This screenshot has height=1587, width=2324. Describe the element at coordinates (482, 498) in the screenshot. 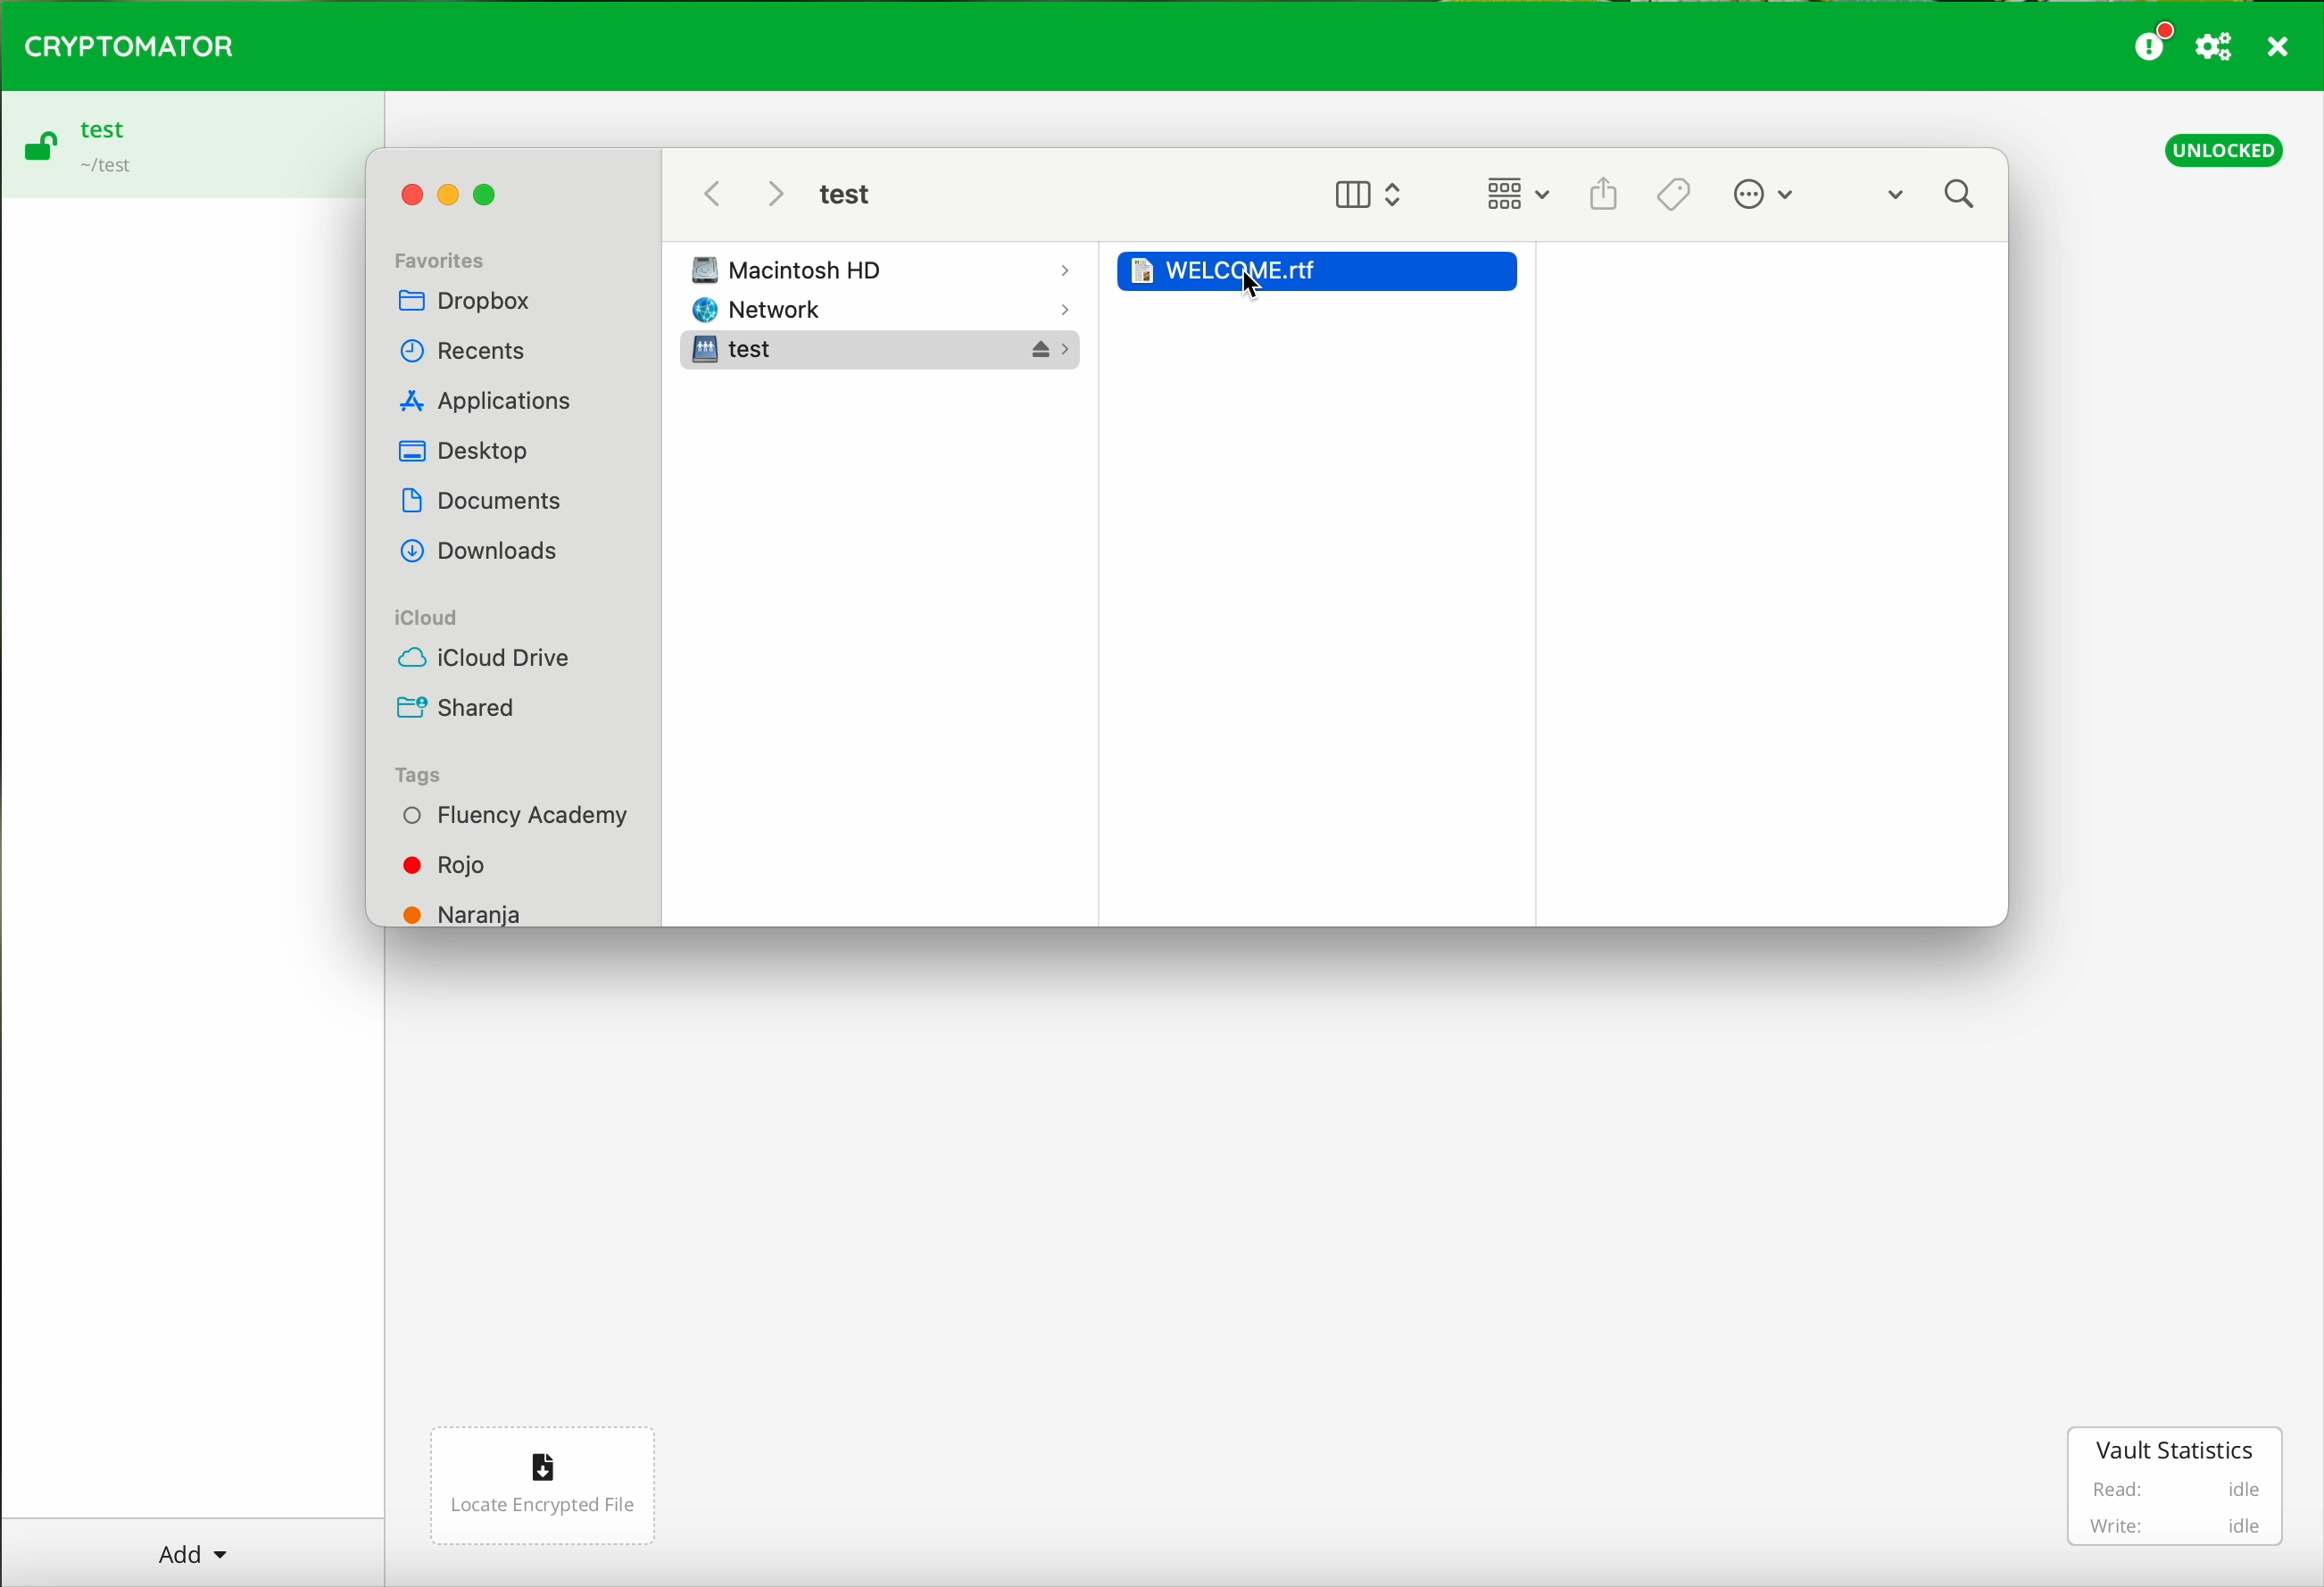

I see `Documents` at that location.